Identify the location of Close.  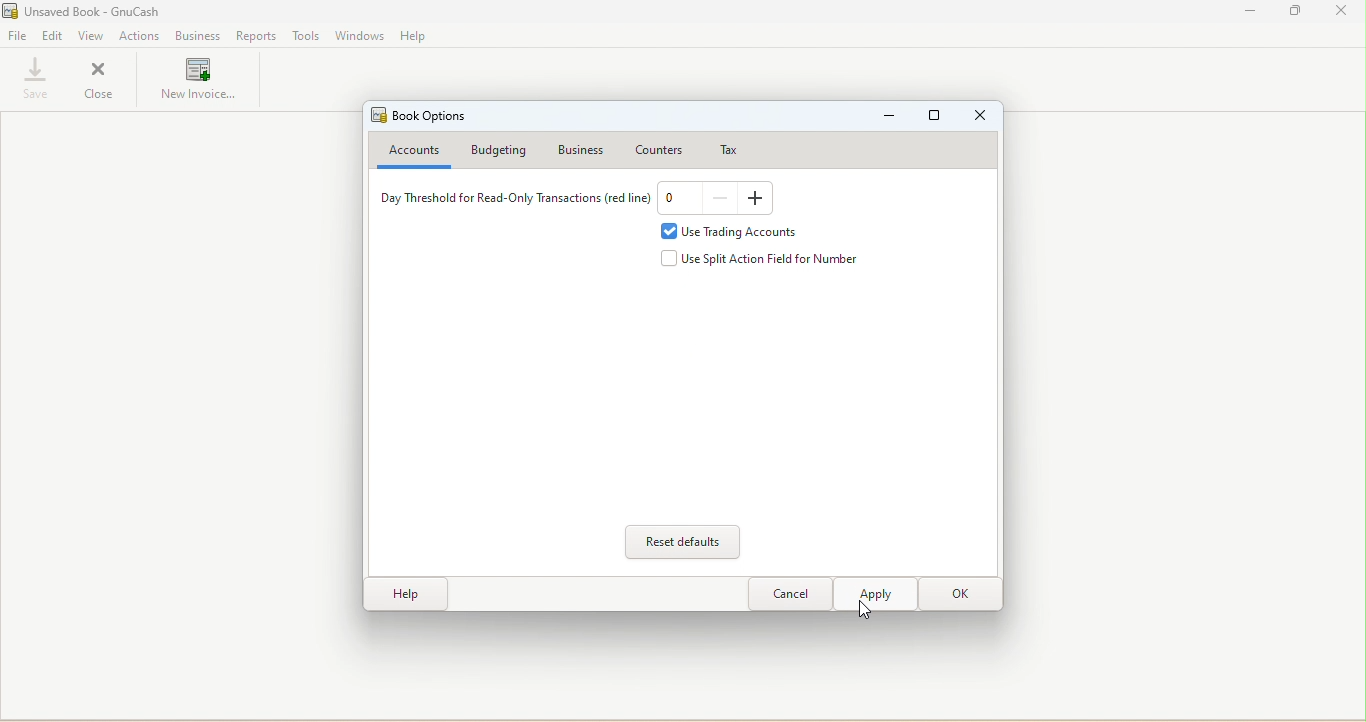
(789, 595).